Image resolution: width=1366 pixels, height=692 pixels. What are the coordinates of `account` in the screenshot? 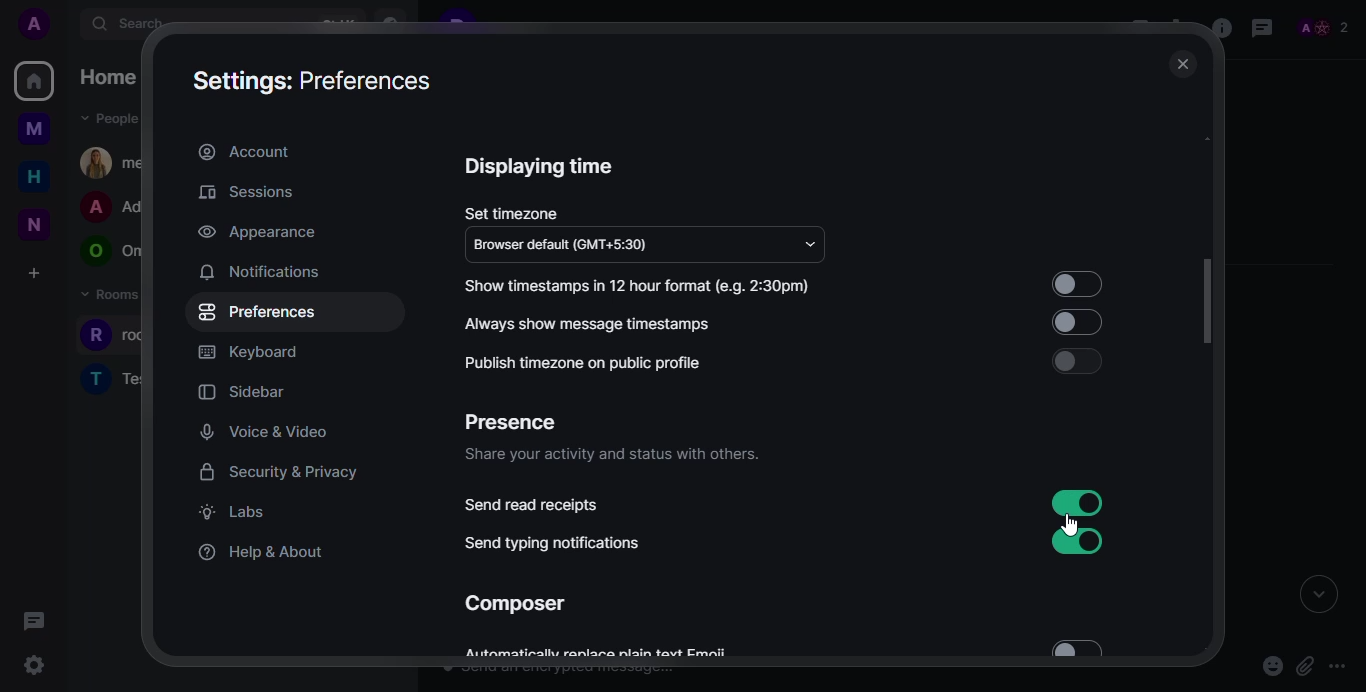 It's located at (244, 150).